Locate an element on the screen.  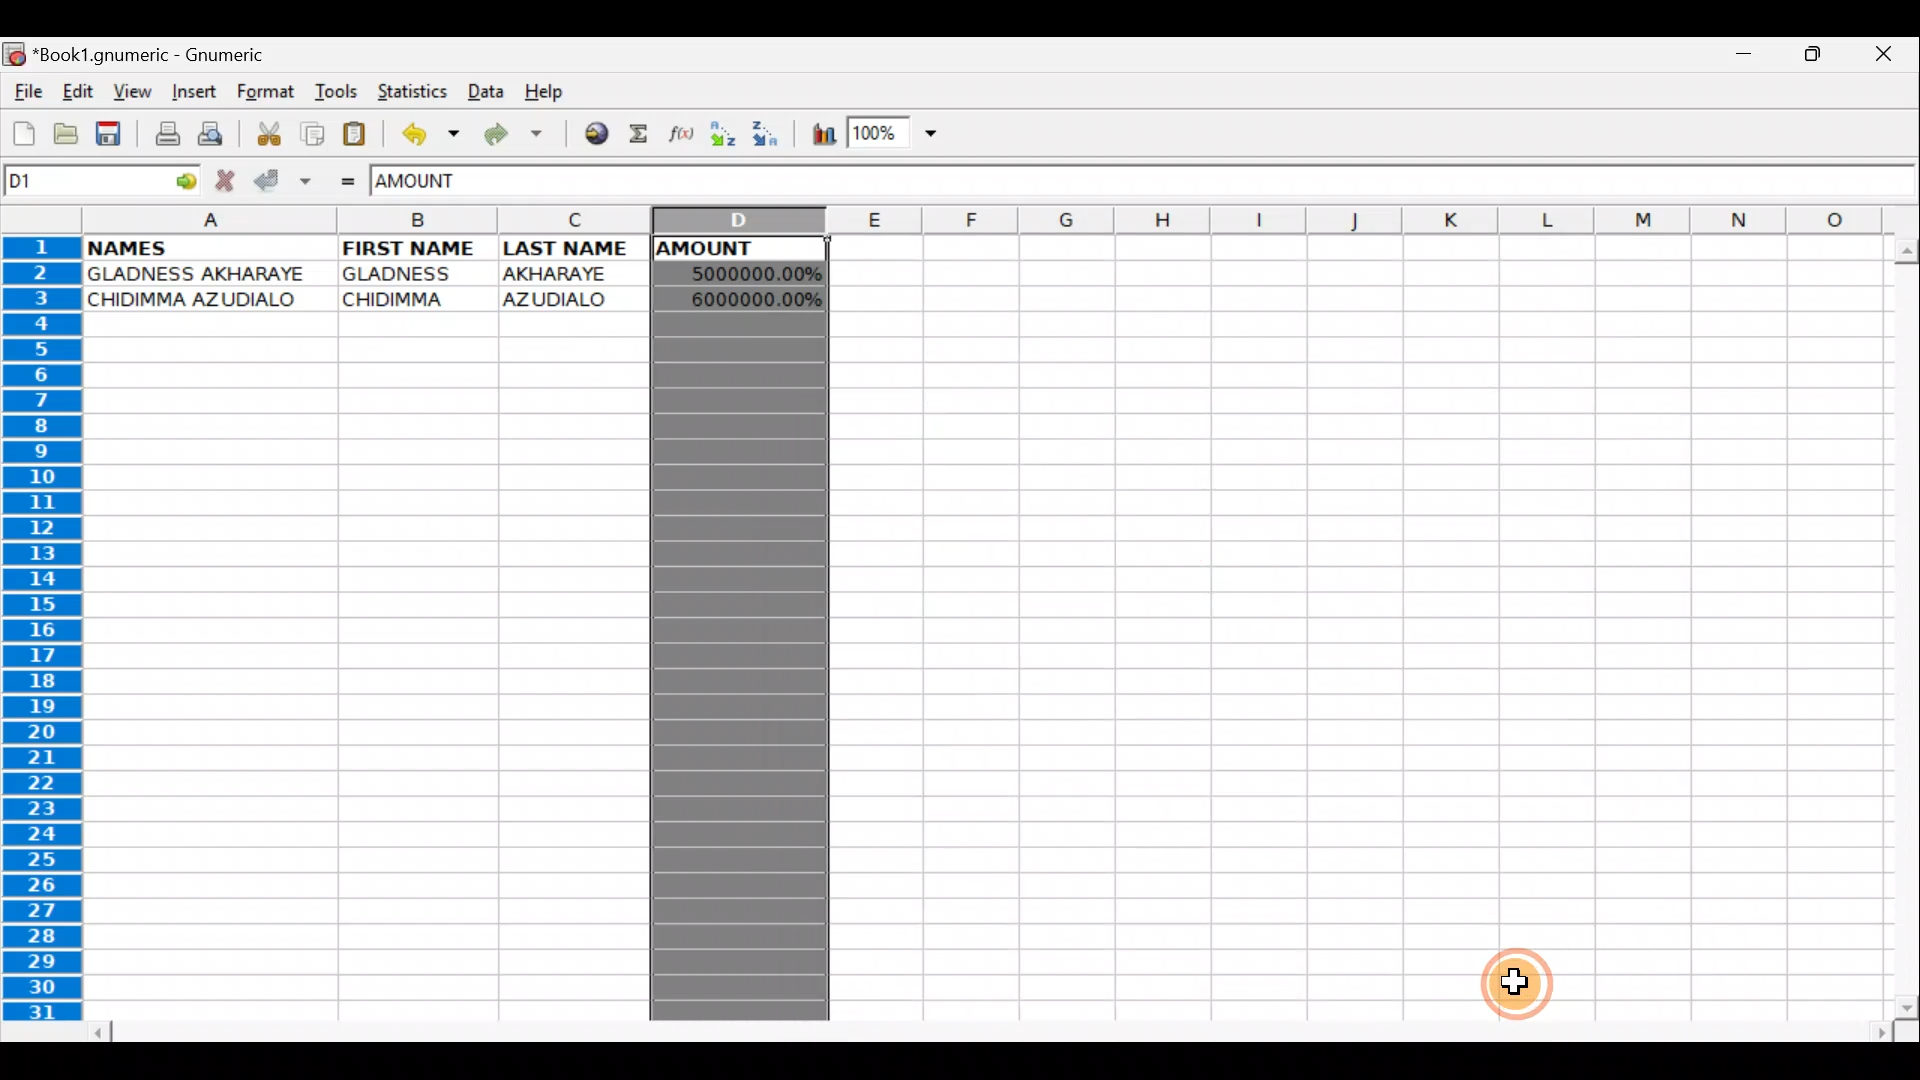
Cursor is located at coordinates (1520, 984).